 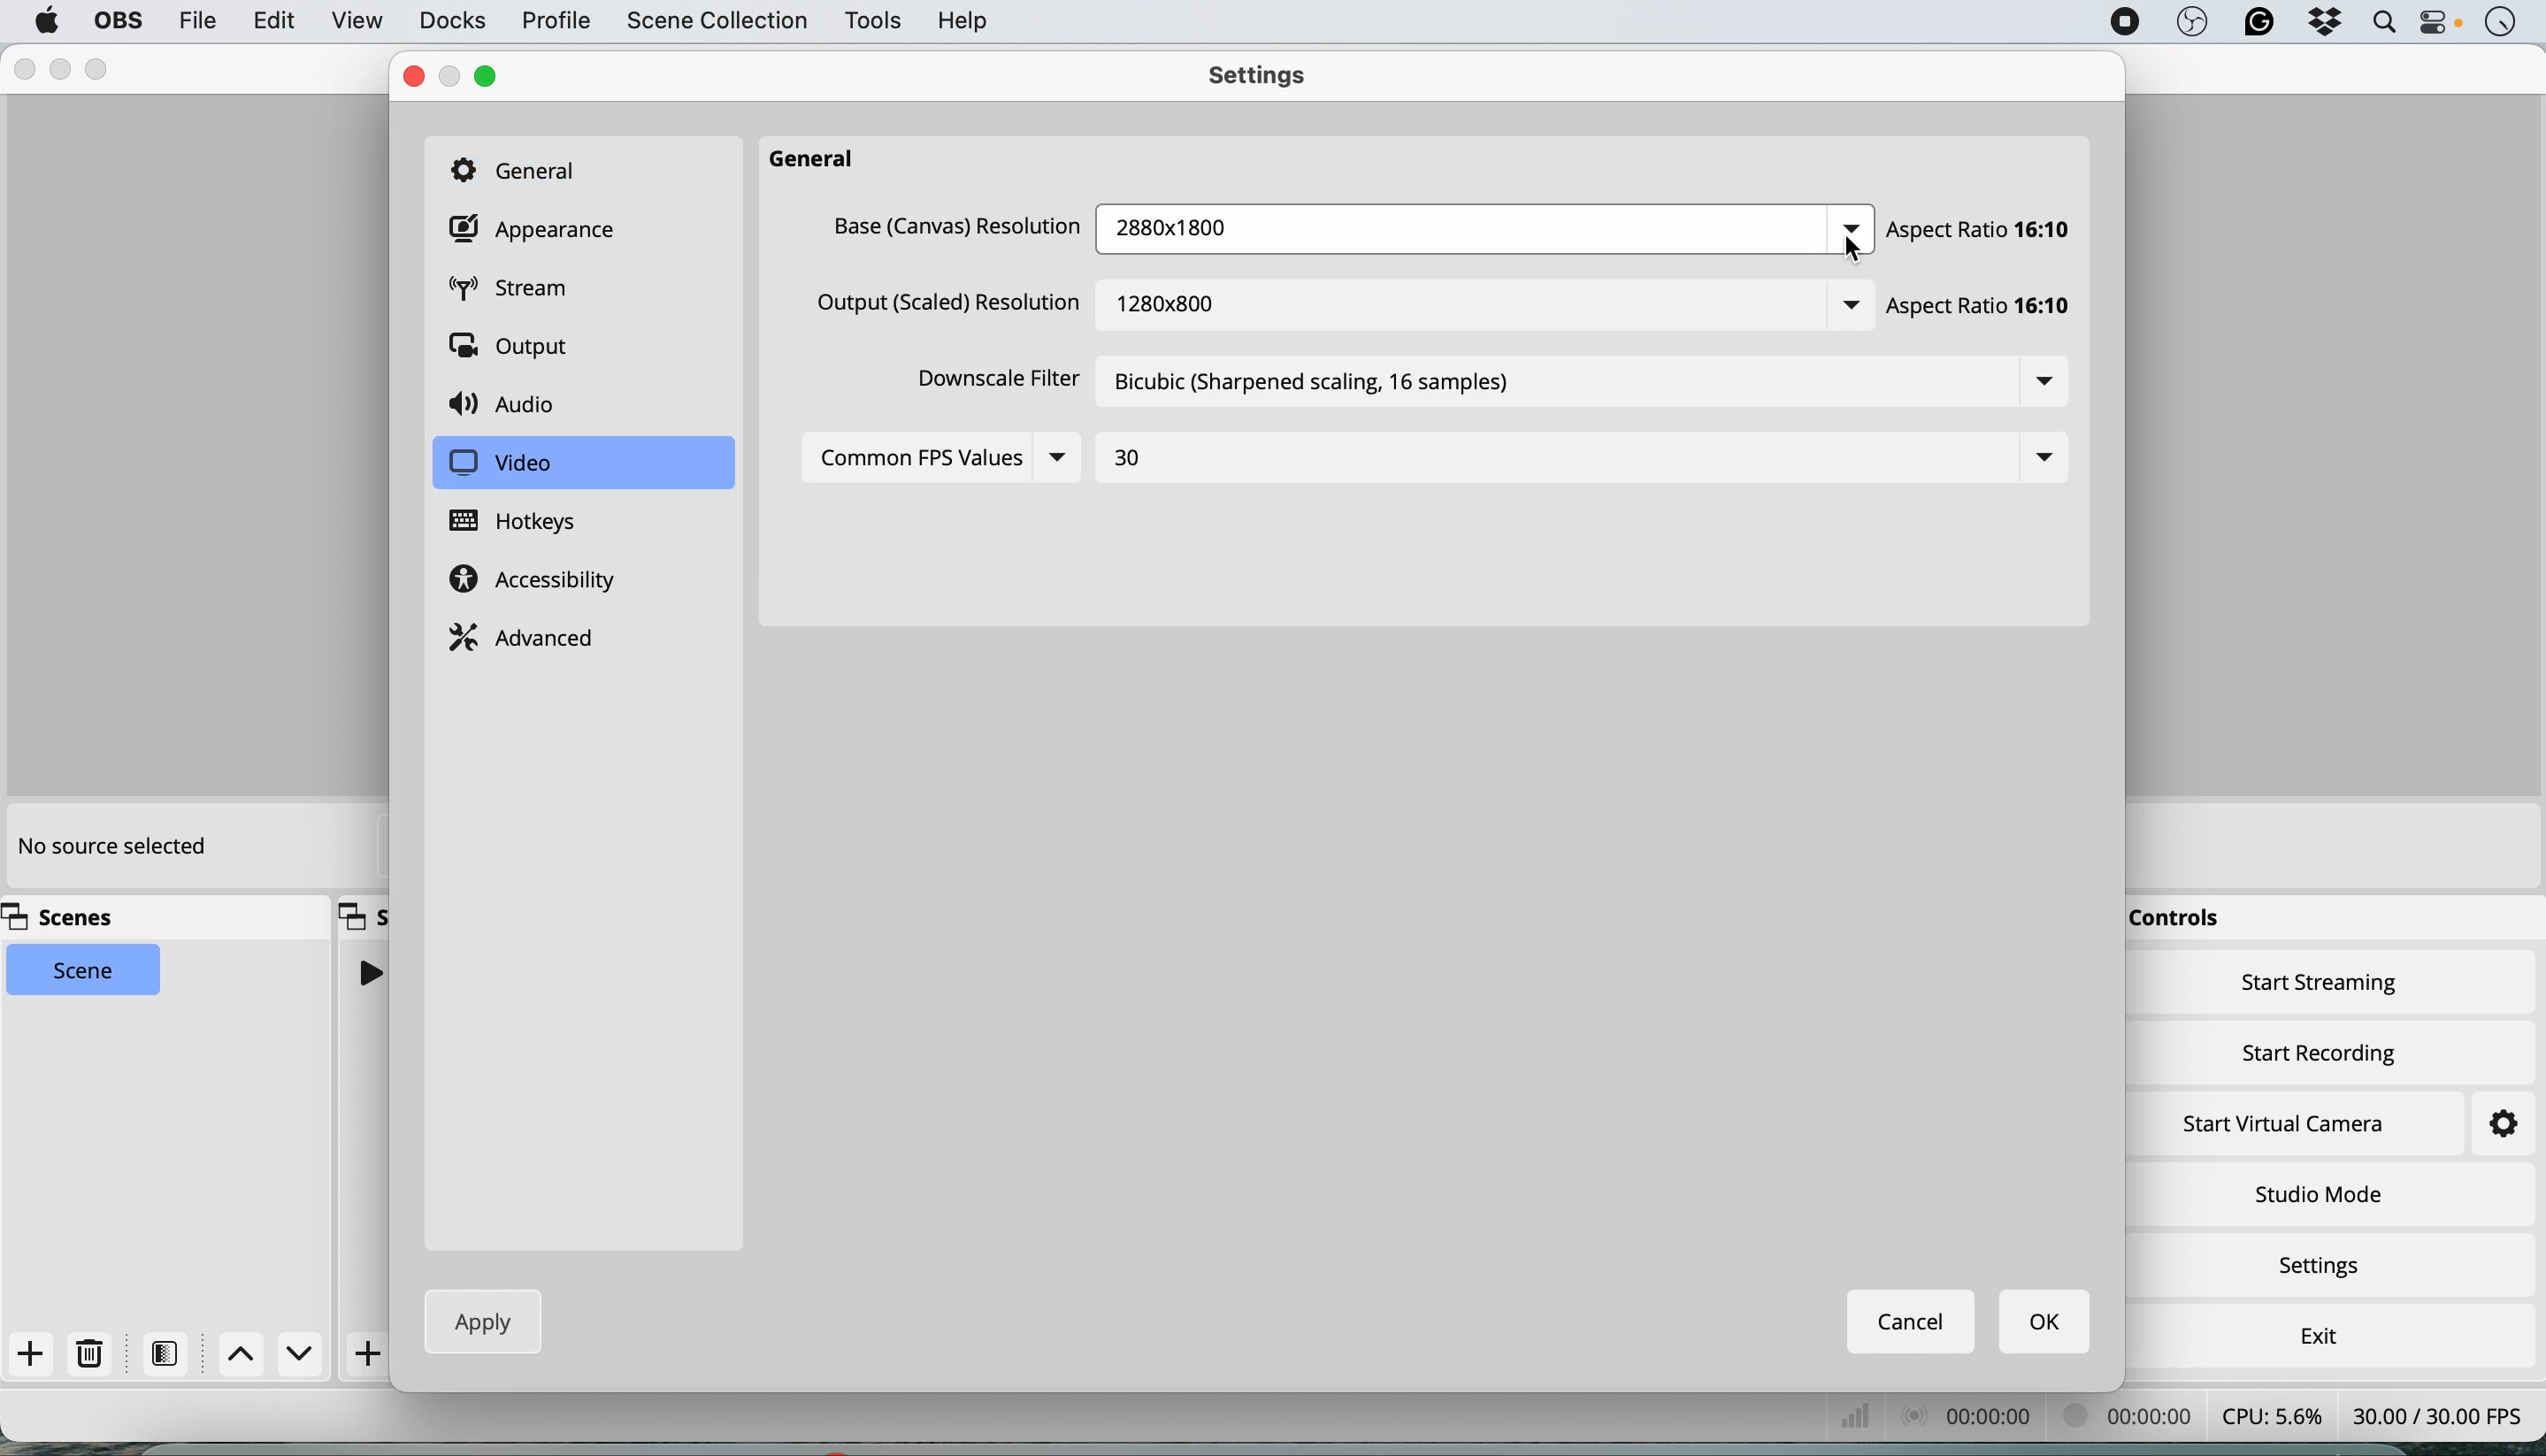 I want to click on ok, so click(x=2047, y=1323).